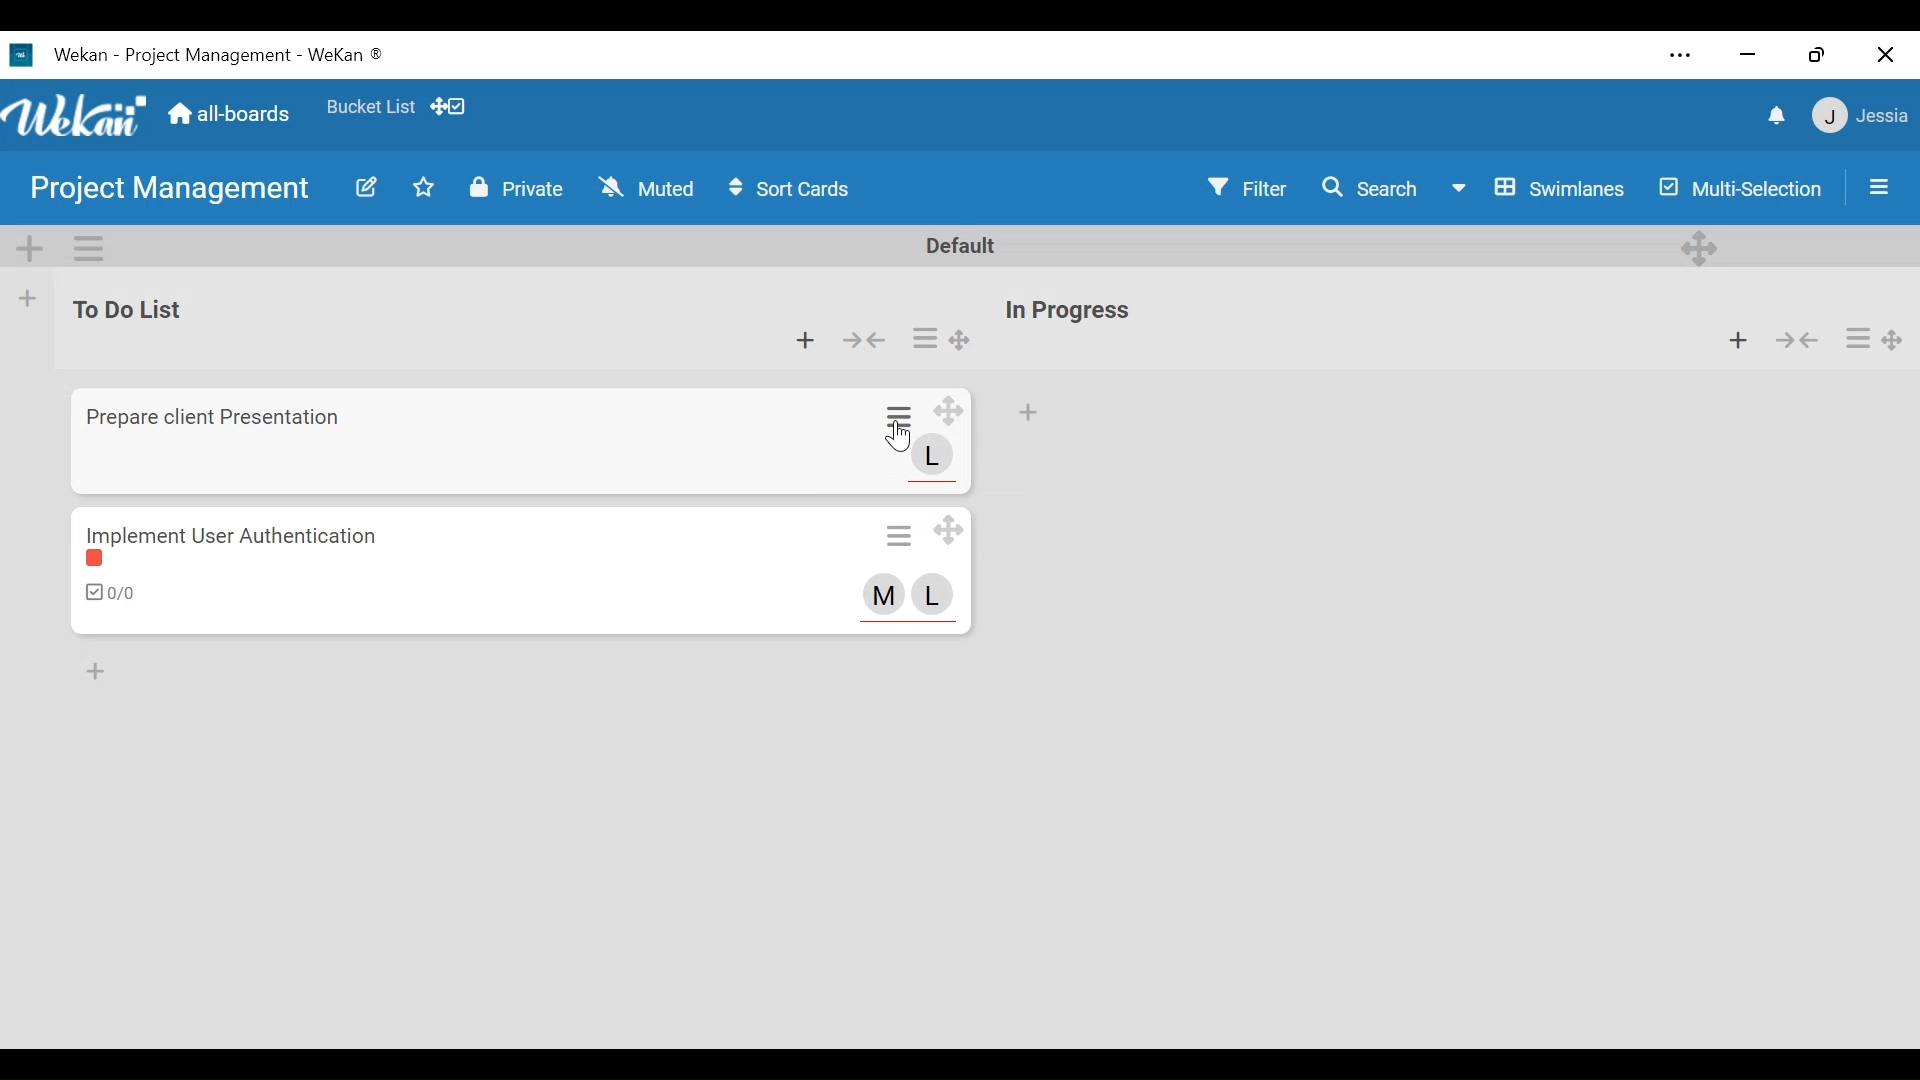 Image resolution: width=1920 pixels, height=1080 pixels. What do you see at coordinates (1538, 188) in the screenshot?
I see `Swimlanes` at bounding box center [1538, 188].